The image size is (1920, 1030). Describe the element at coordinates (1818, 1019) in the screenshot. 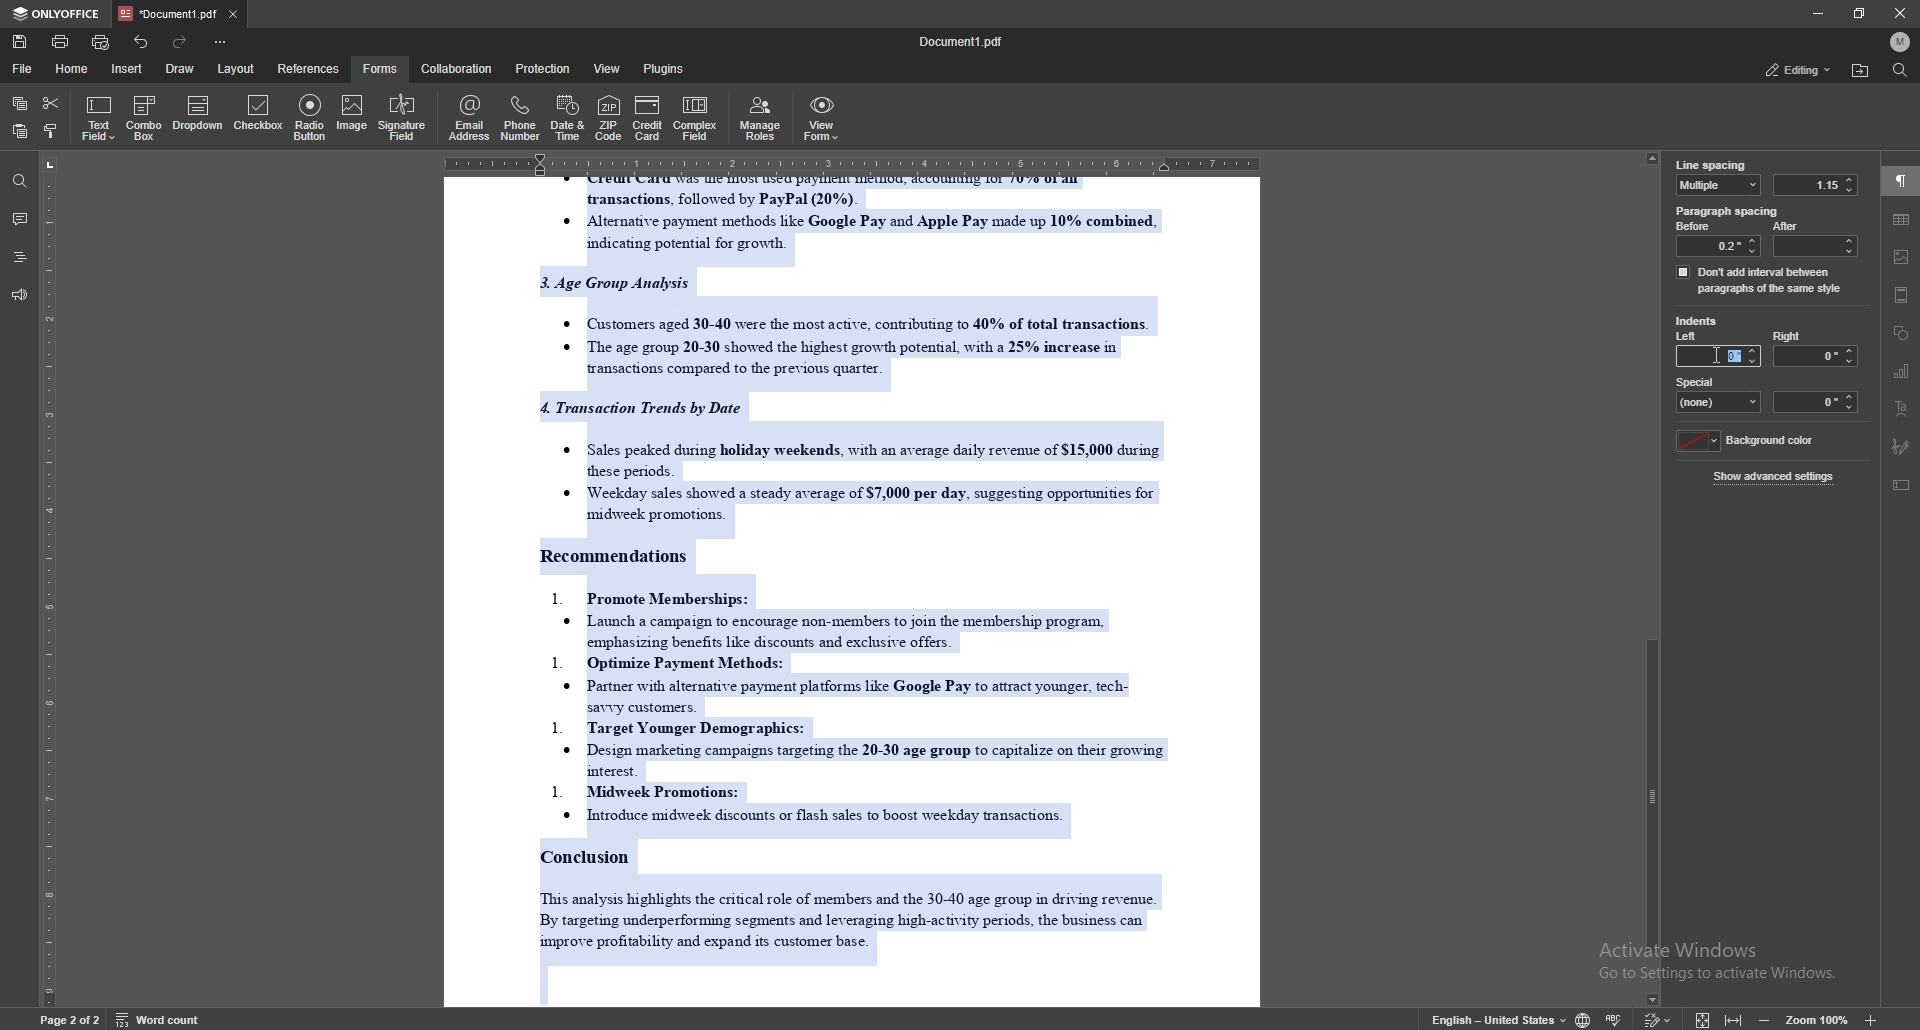

I see `zoom` at that location.